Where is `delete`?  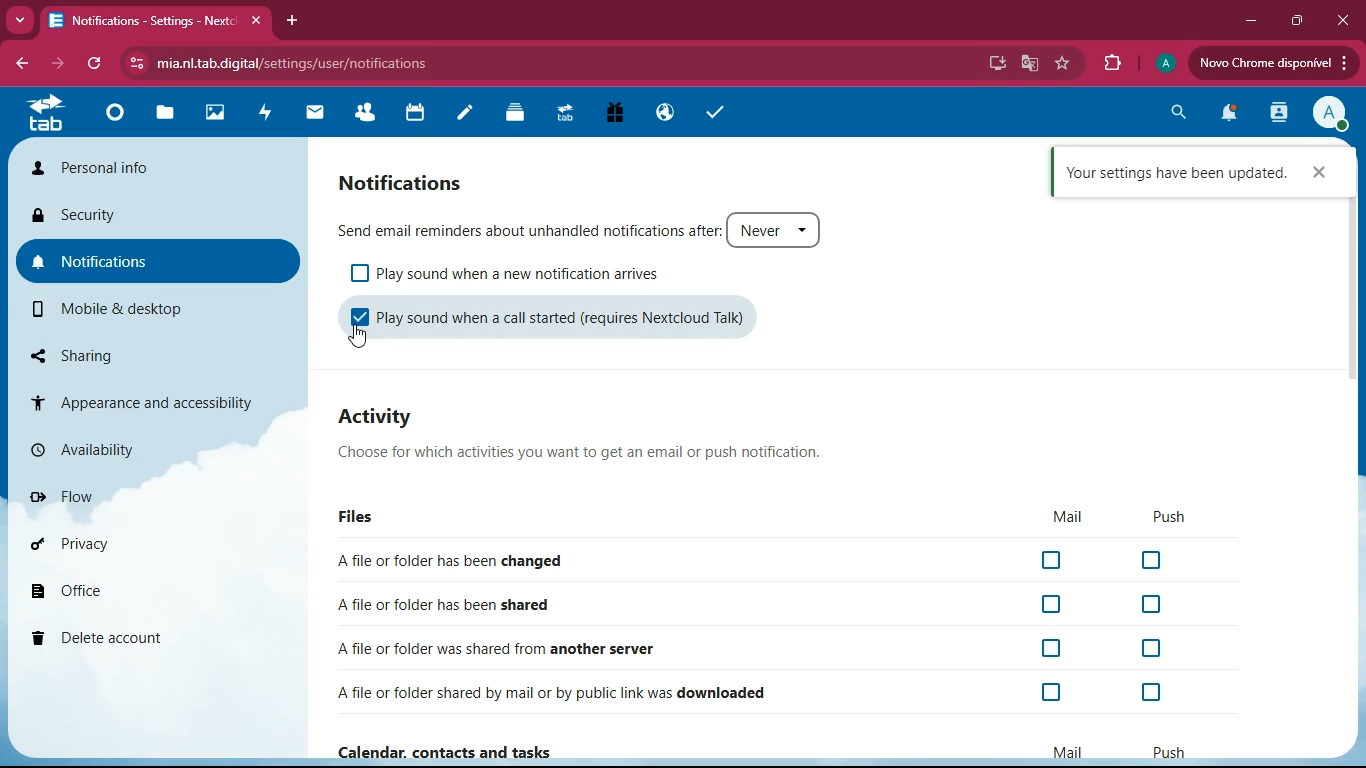 delete is located at coordinates (108, 641).